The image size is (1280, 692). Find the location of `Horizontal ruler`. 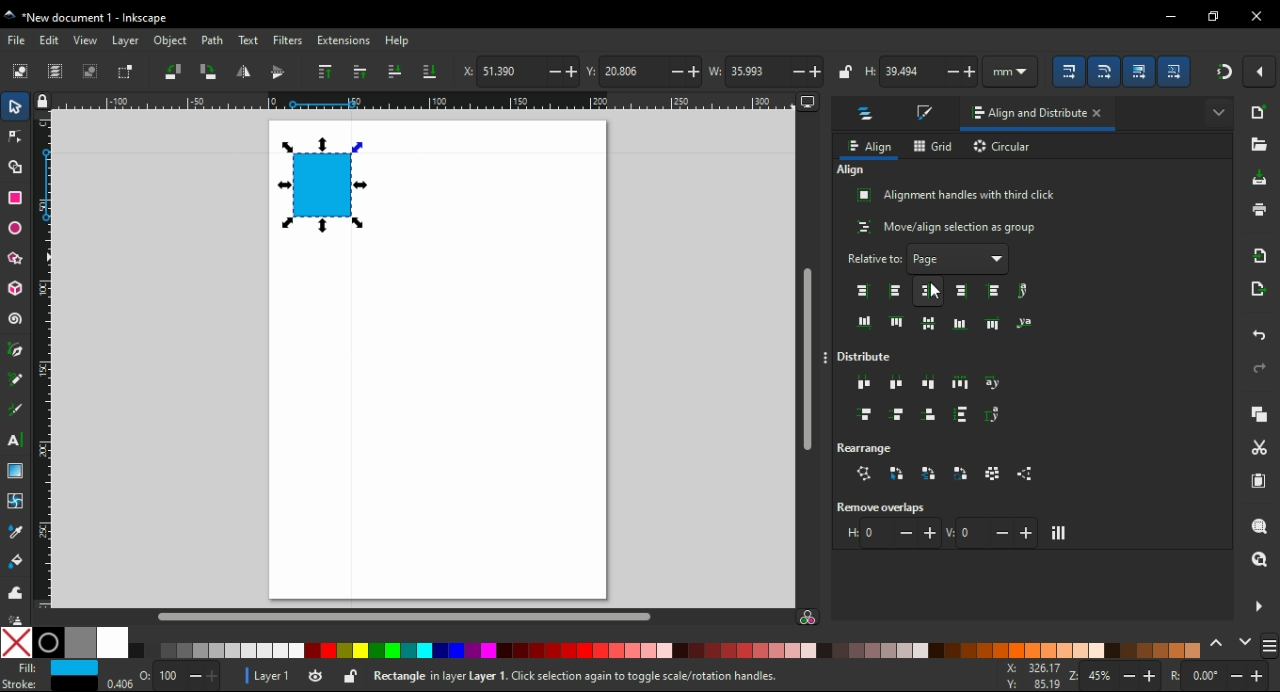

Horizontal ruler is located at coordinates (415, 101).